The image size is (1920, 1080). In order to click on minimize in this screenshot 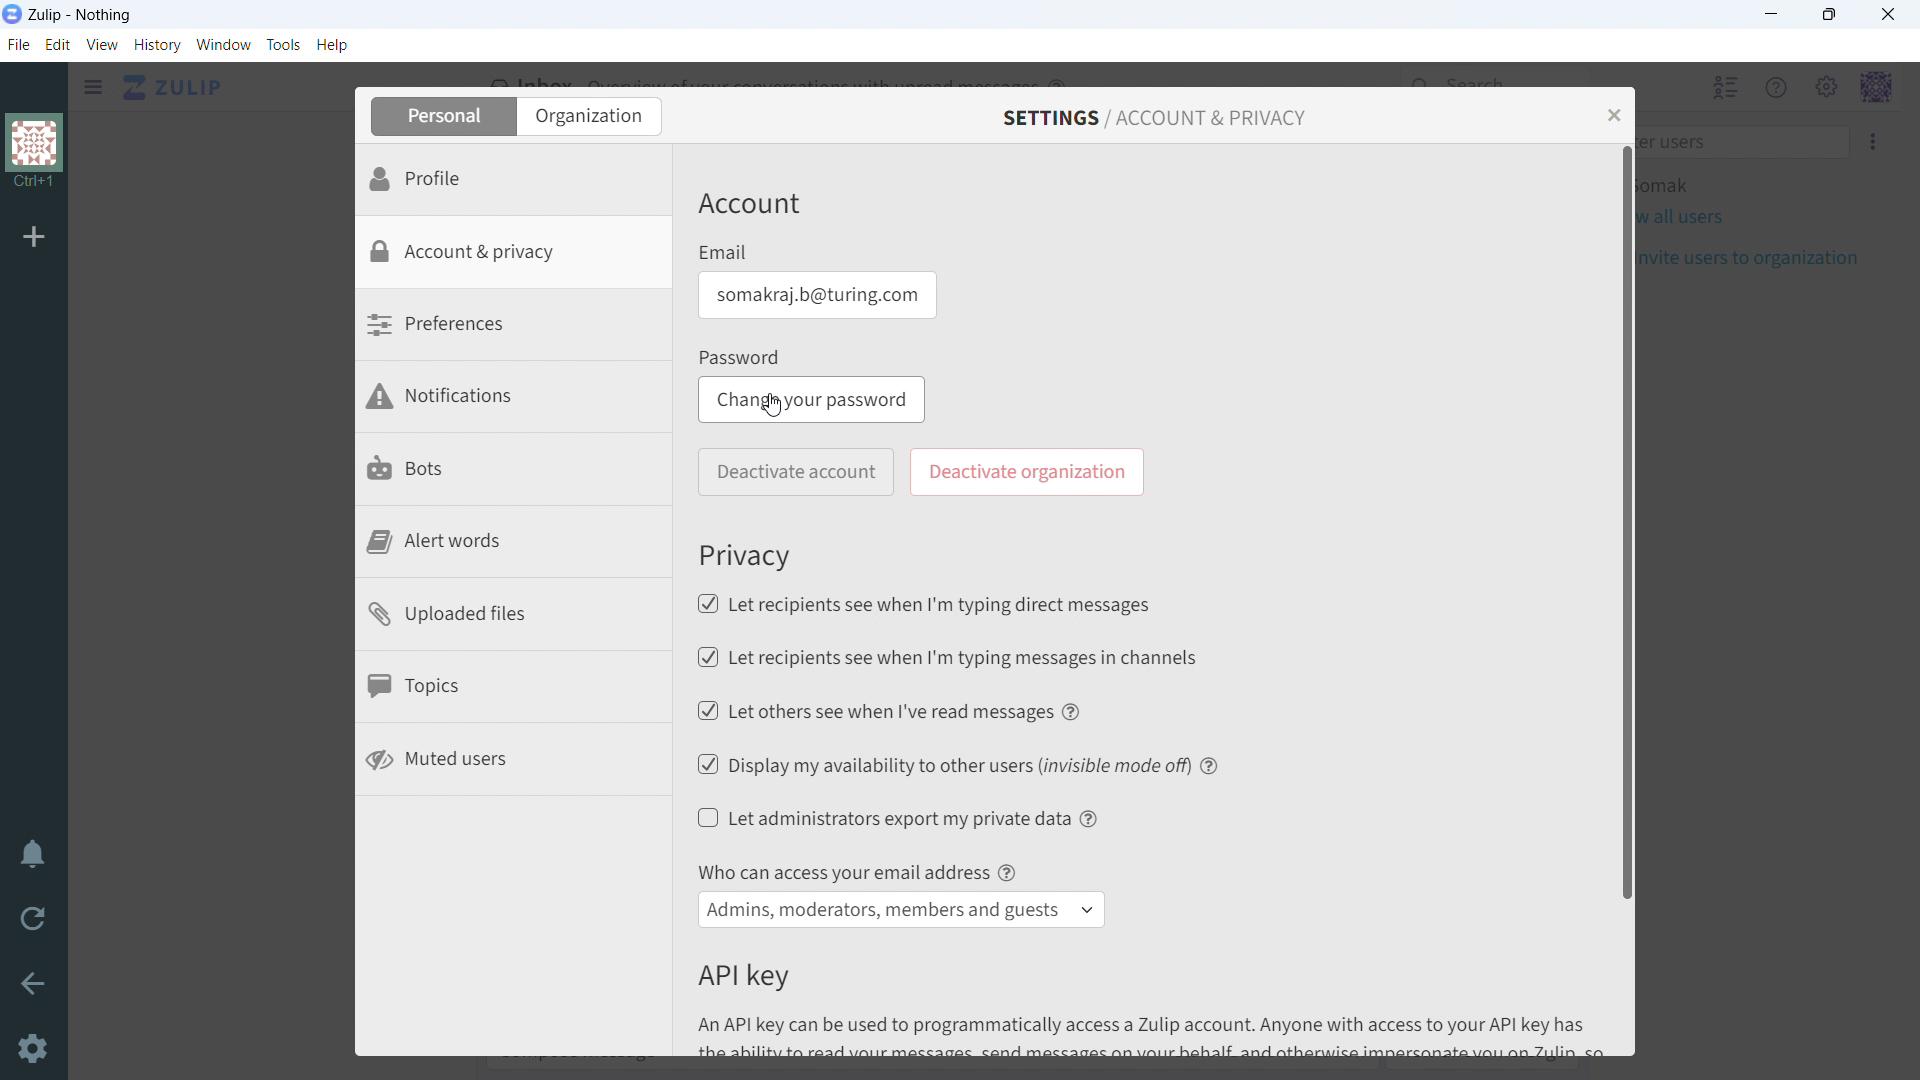, I will do `click(1773, 15)`.